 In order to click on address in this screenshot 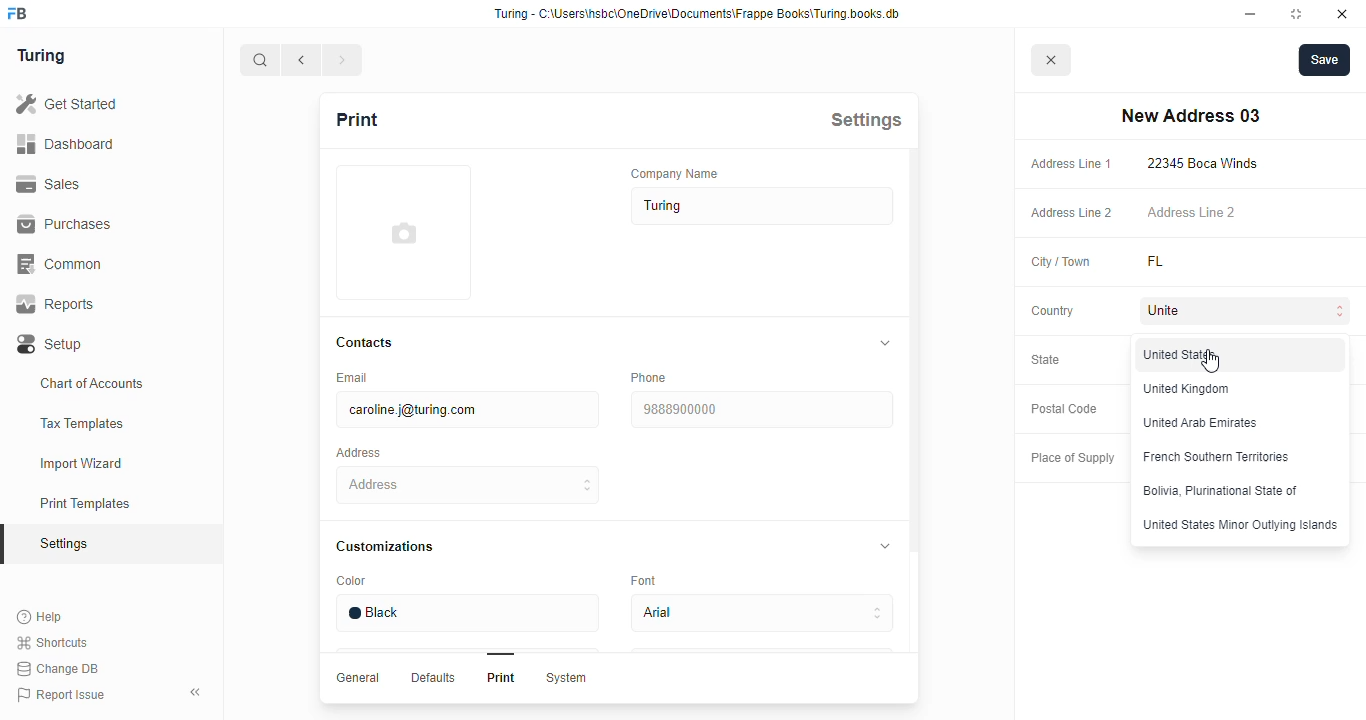, I will do `click(358, 453)`.